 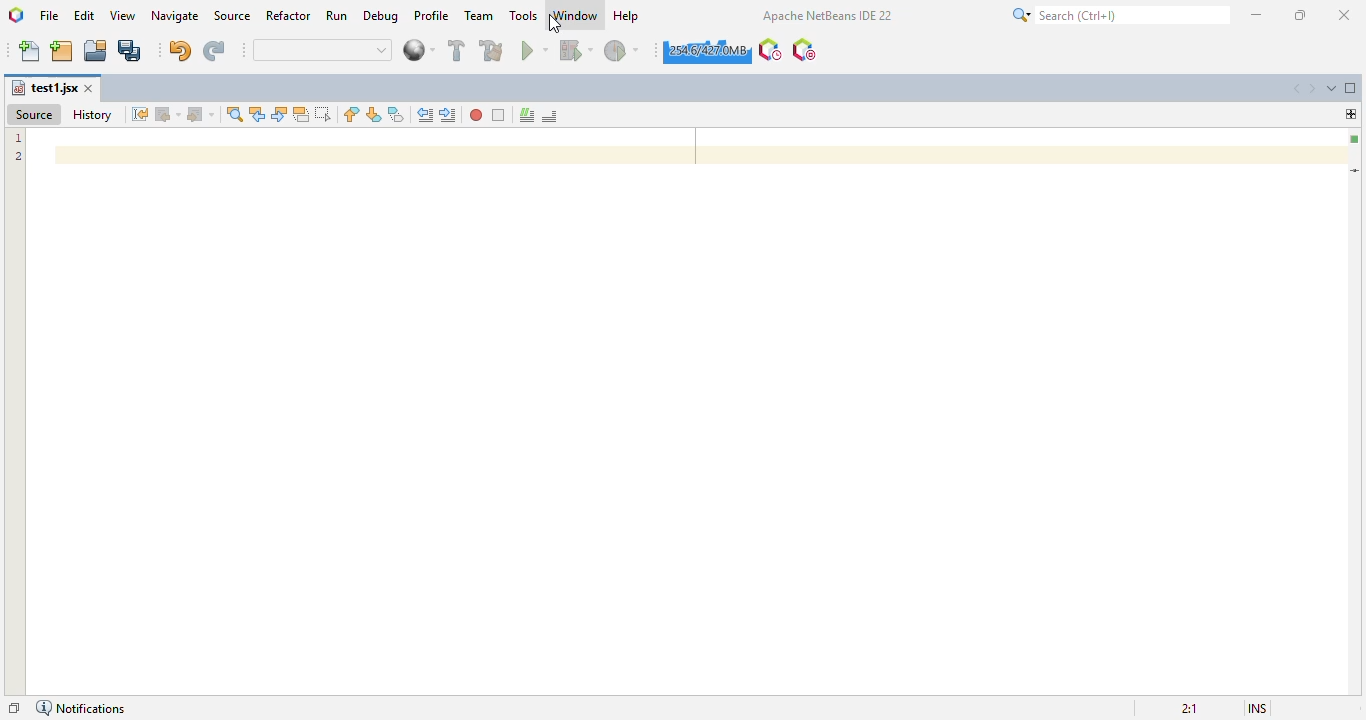 I want to click on undo, so click(x=181, y=50).